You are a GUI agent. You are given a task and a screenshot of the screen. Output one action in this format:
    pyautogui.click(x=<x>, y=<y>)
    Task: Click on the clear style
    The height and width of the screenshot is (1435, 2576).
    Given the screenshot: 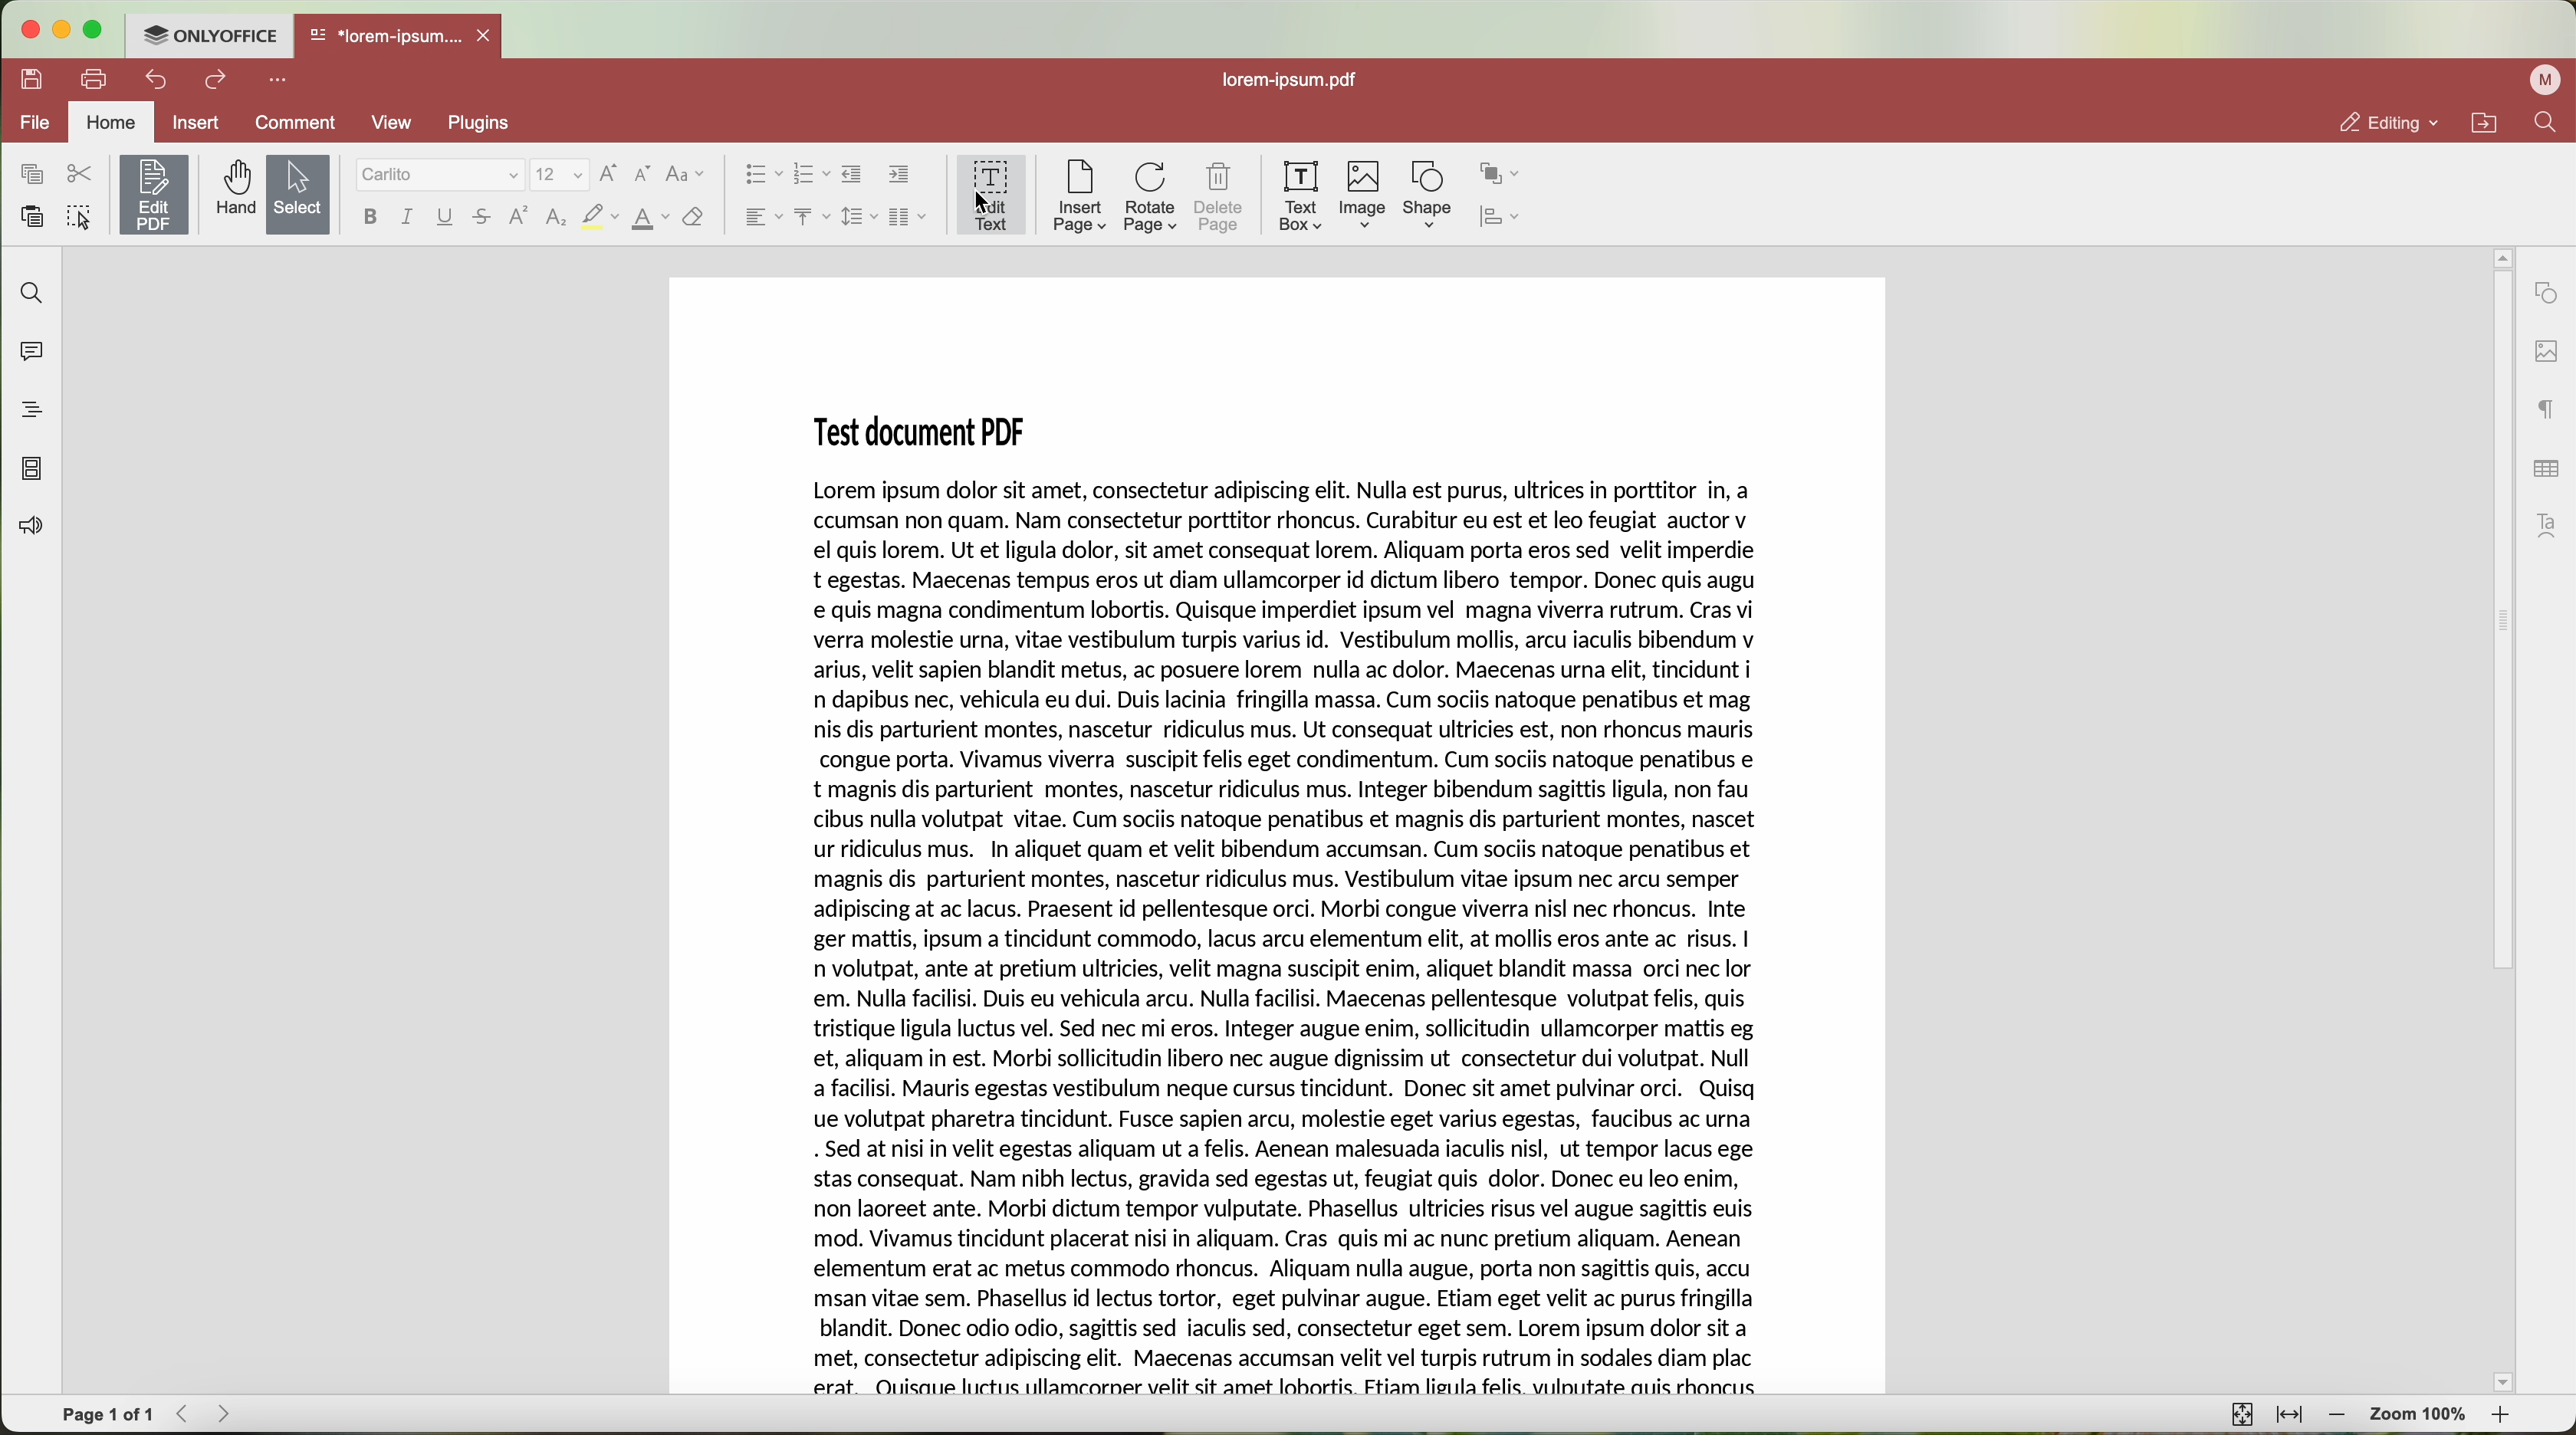 What is the action you would take?
    pyautogui.click(x=693, y=219)
    